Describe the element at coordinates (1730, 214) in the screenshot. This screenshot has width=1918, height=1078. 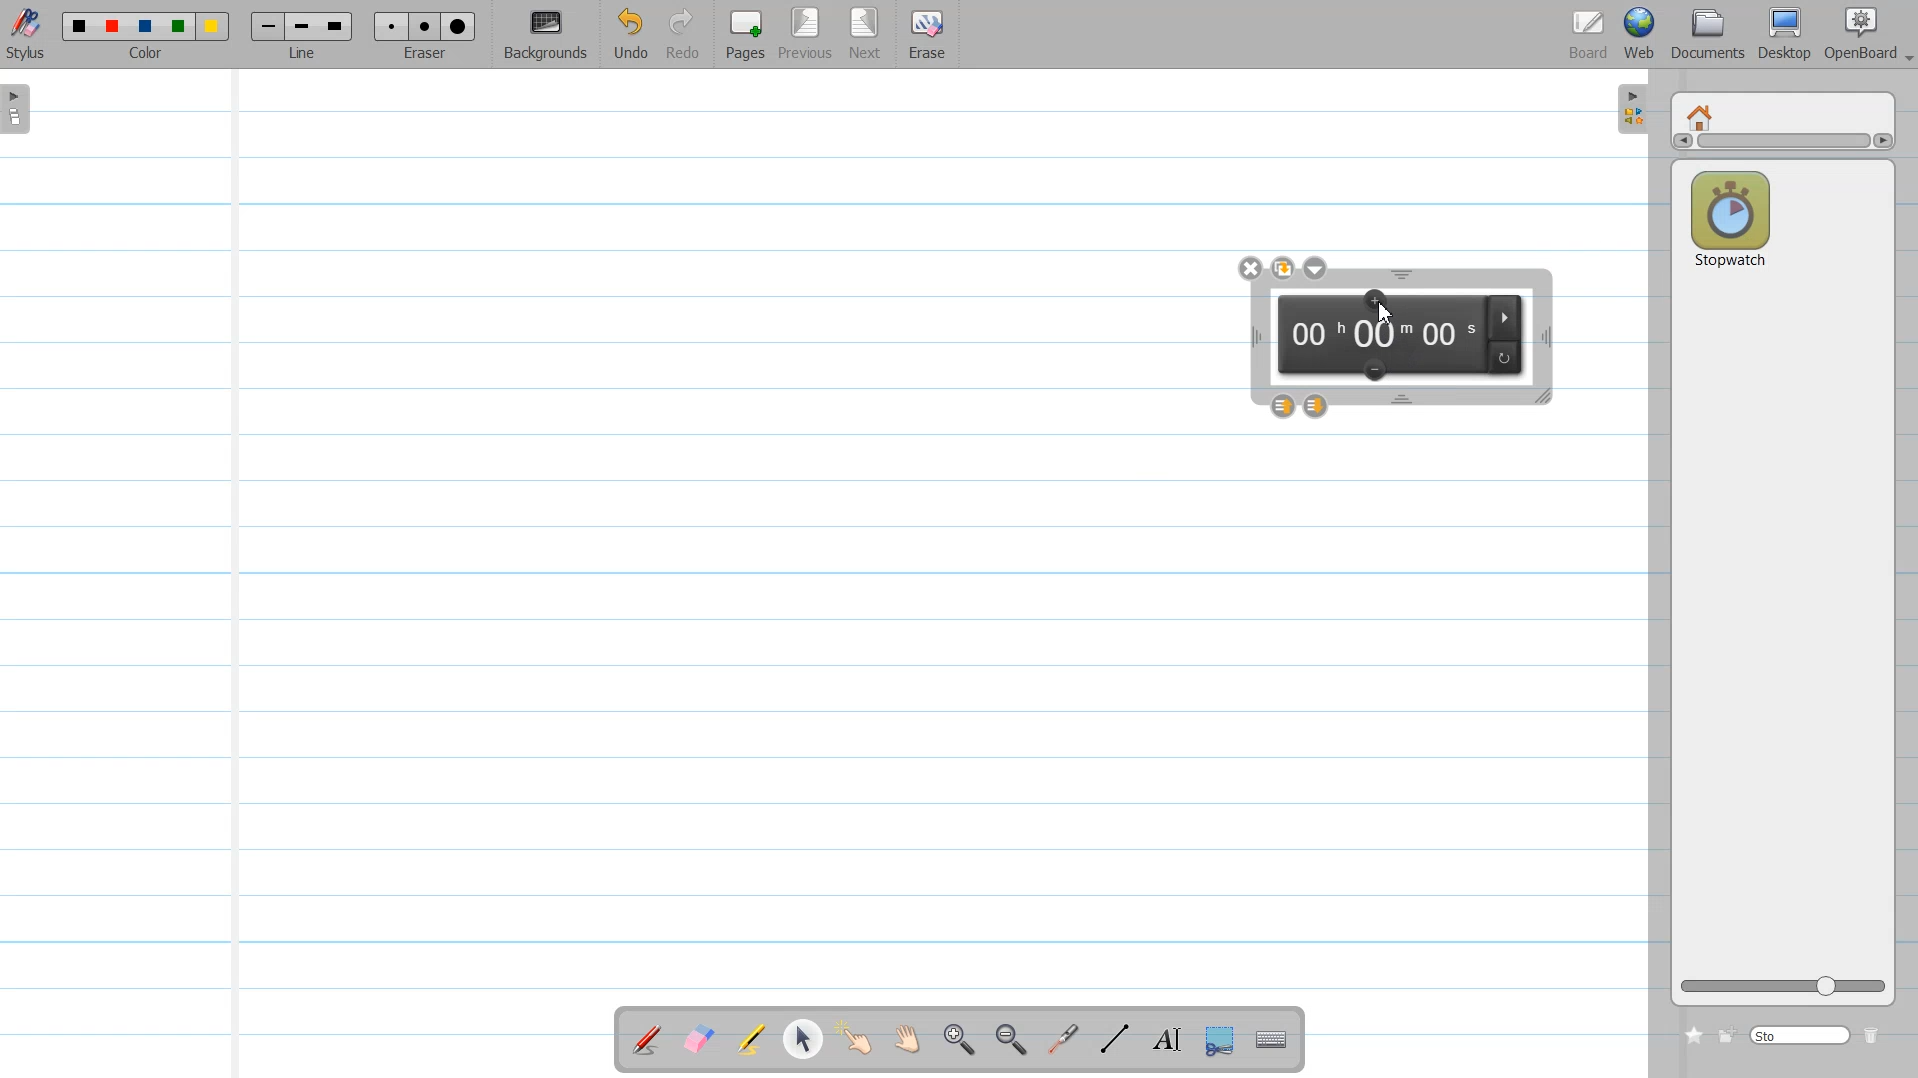
I see `Stop watch` at that location.